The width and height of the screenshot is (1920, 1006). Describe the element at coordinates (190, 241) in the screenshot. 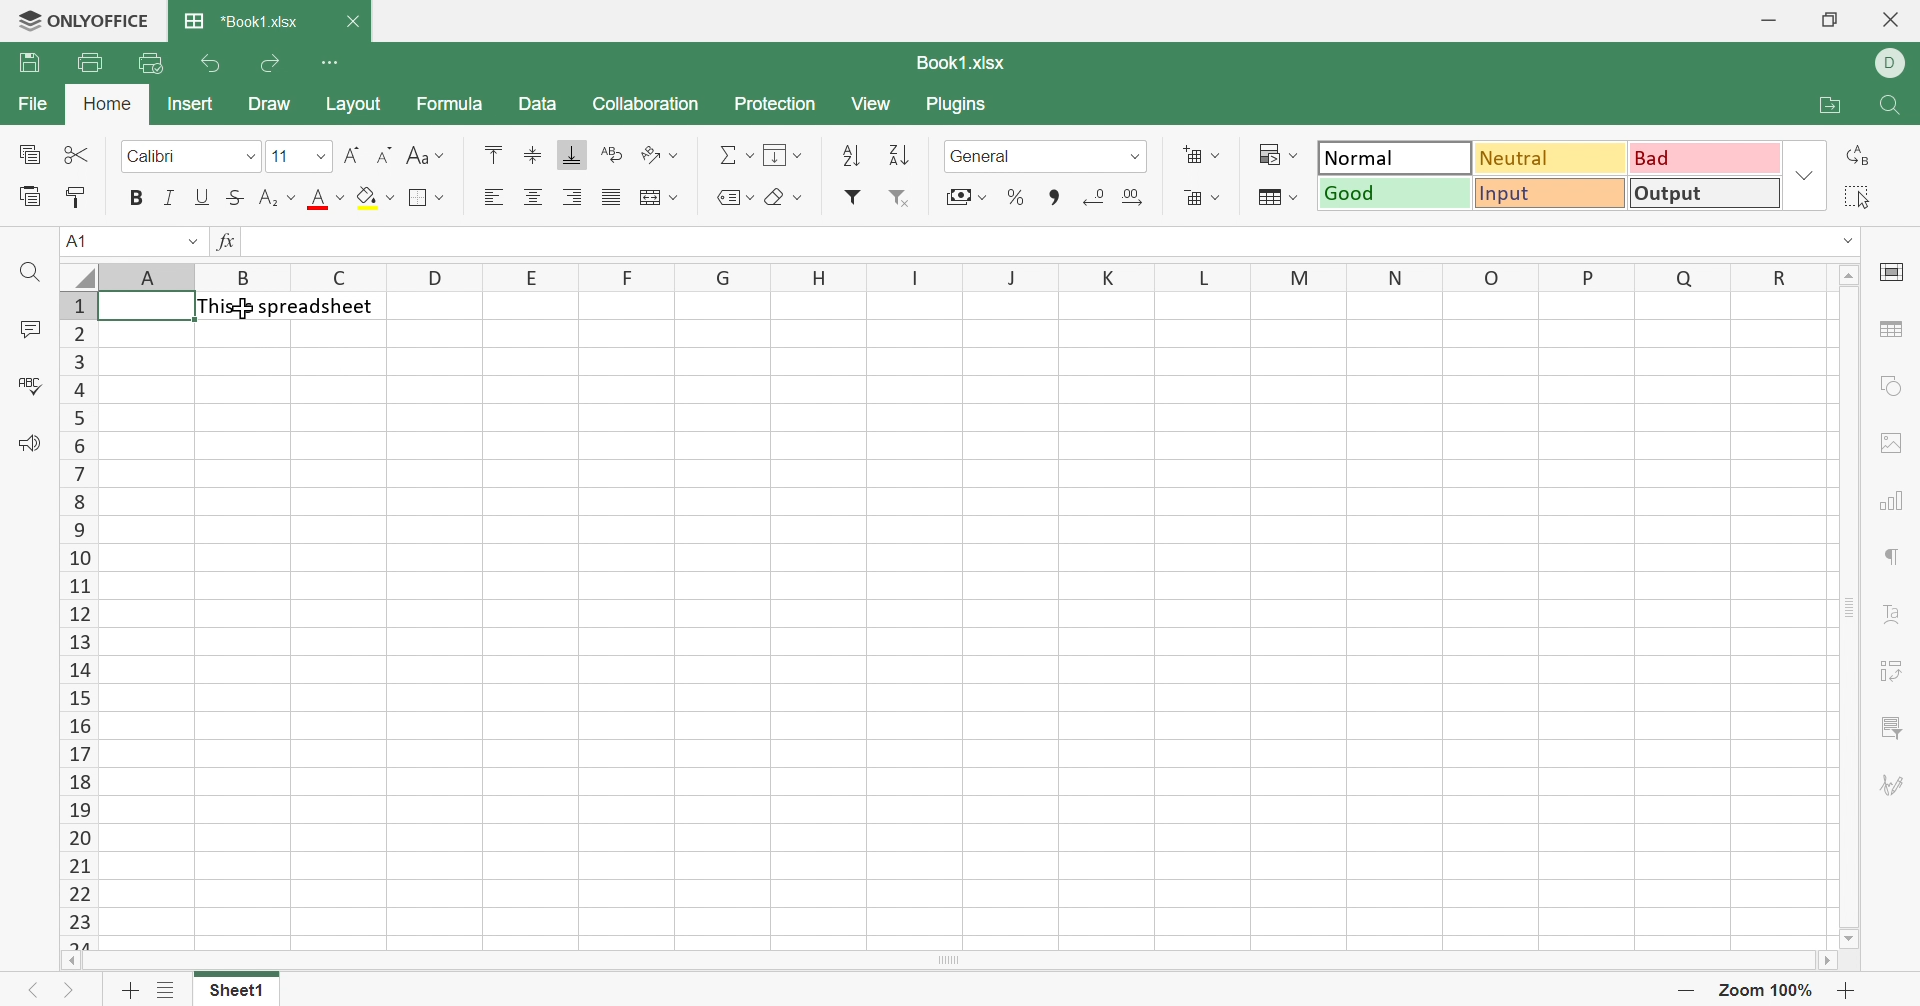

I see `Drop Down` at that location.